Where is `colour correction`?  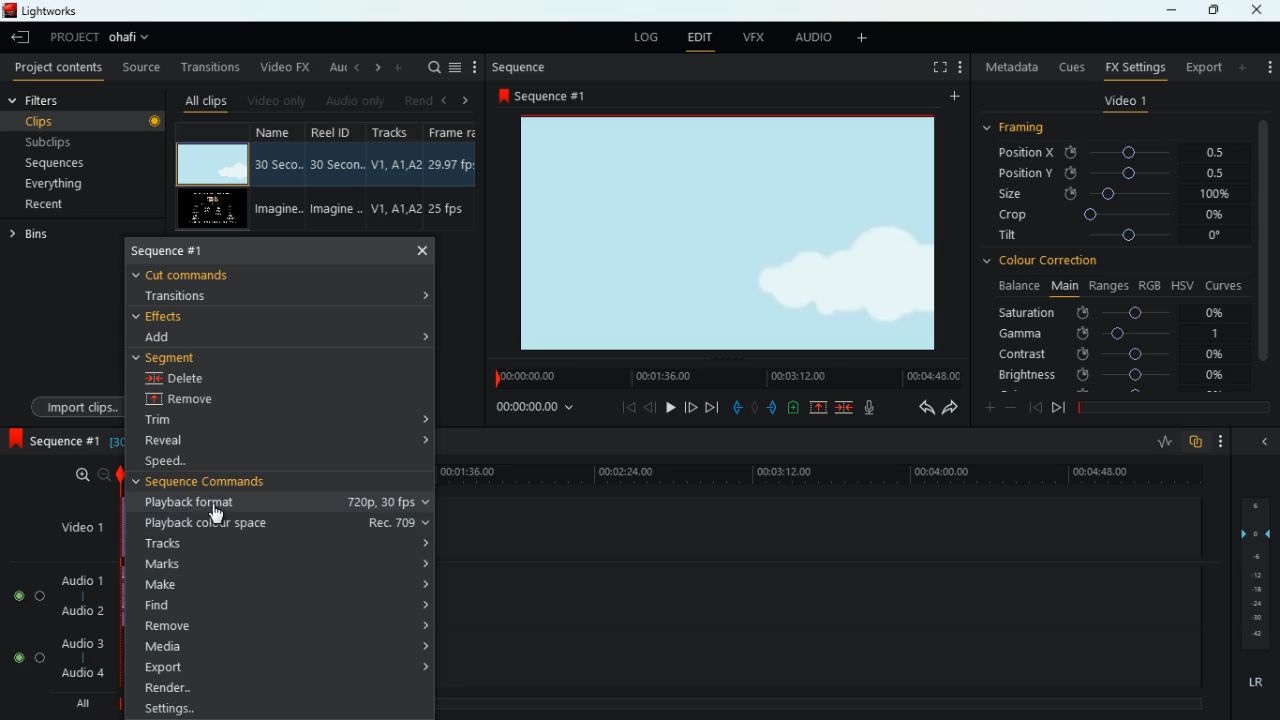
colour correction is located at coordinates (1053, 262).